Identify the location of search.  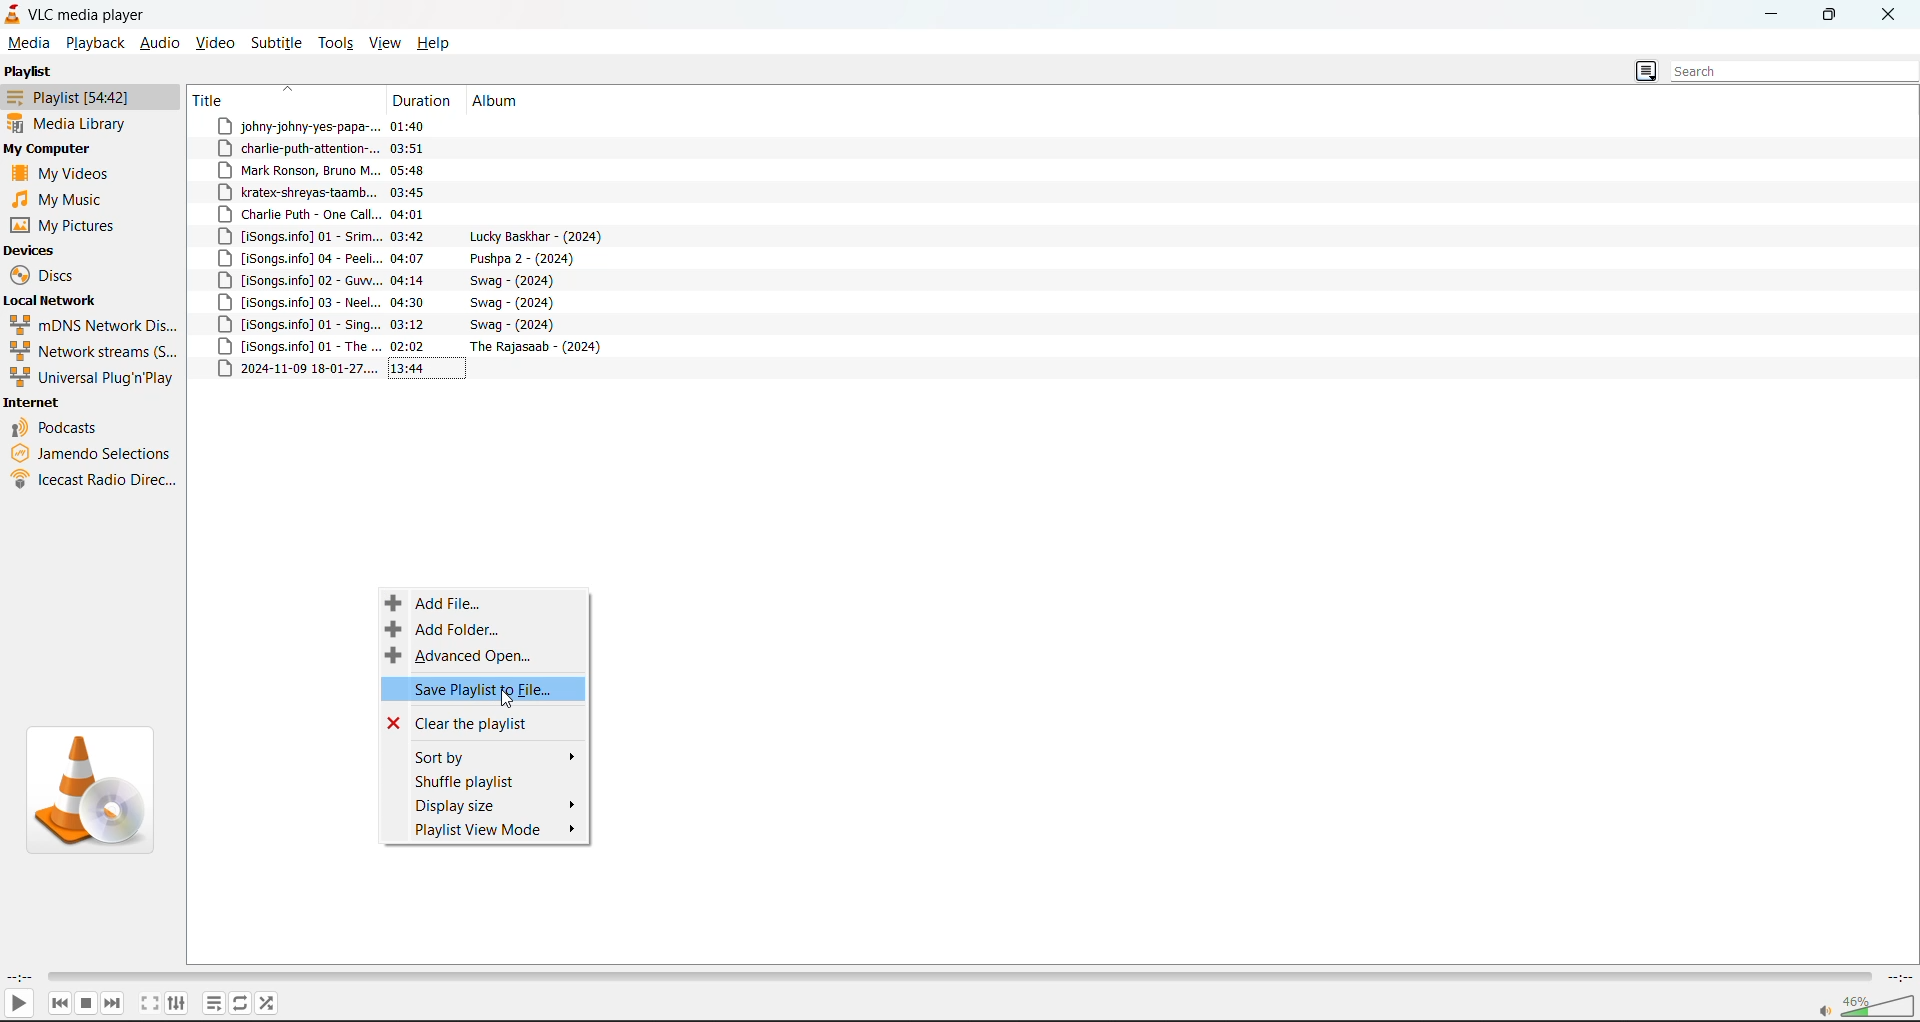
(1794, 72).